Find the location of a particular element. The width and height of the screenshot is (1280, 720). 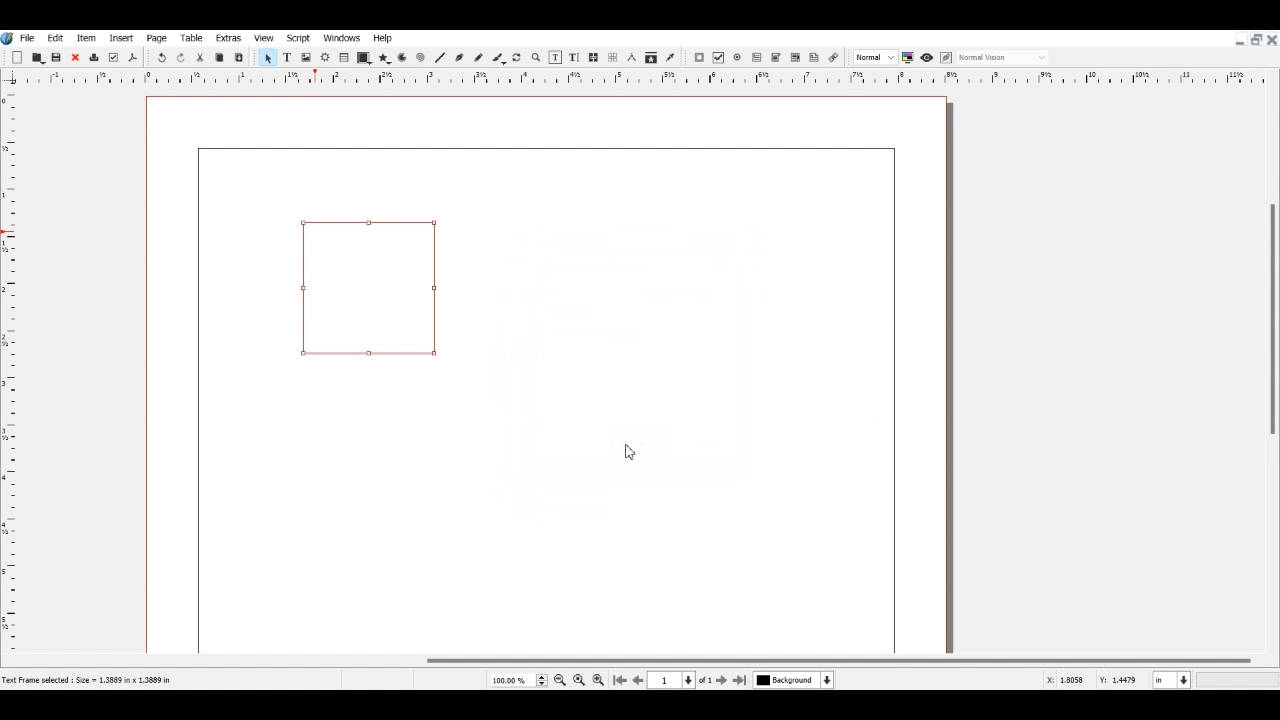

Zoom to 100% is located at coordinates (579, 679).